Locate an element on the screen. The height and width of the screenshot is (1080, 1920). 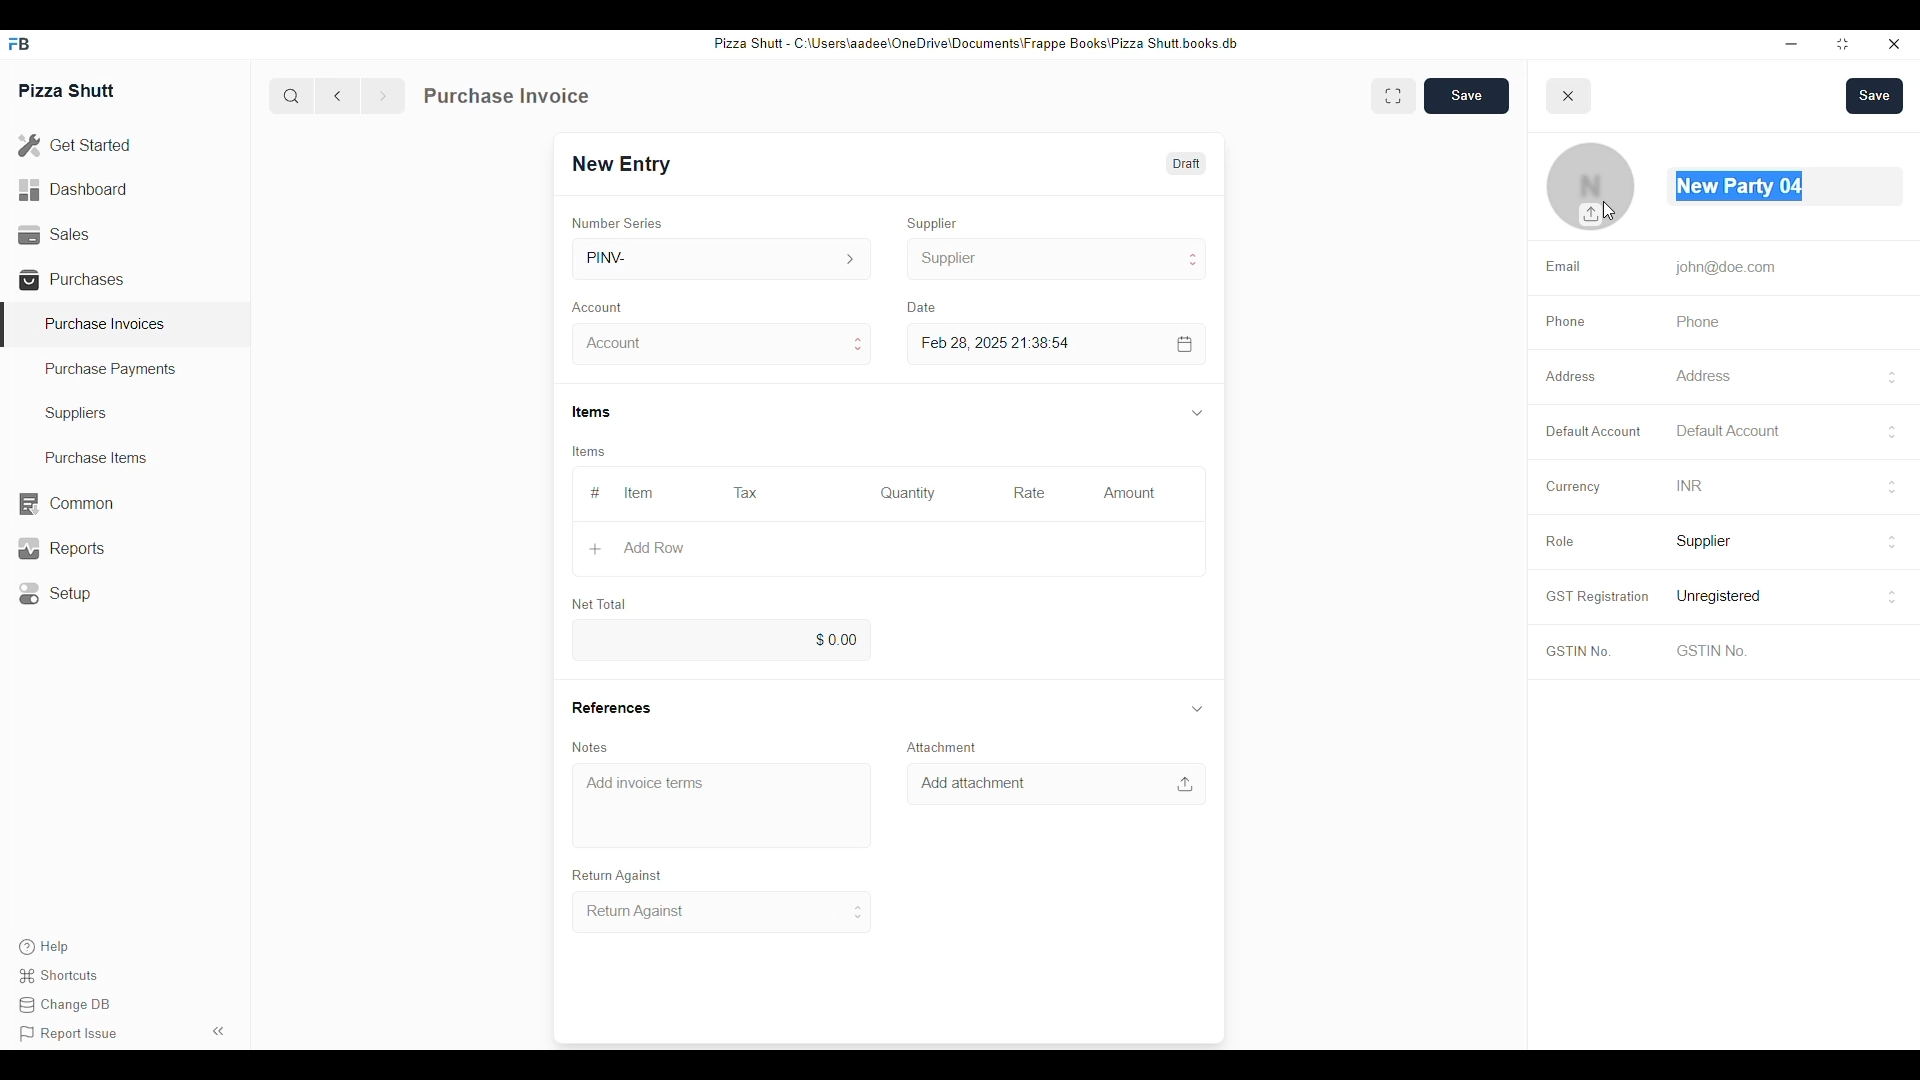
Supplier is located at coordinates (1058, 259).